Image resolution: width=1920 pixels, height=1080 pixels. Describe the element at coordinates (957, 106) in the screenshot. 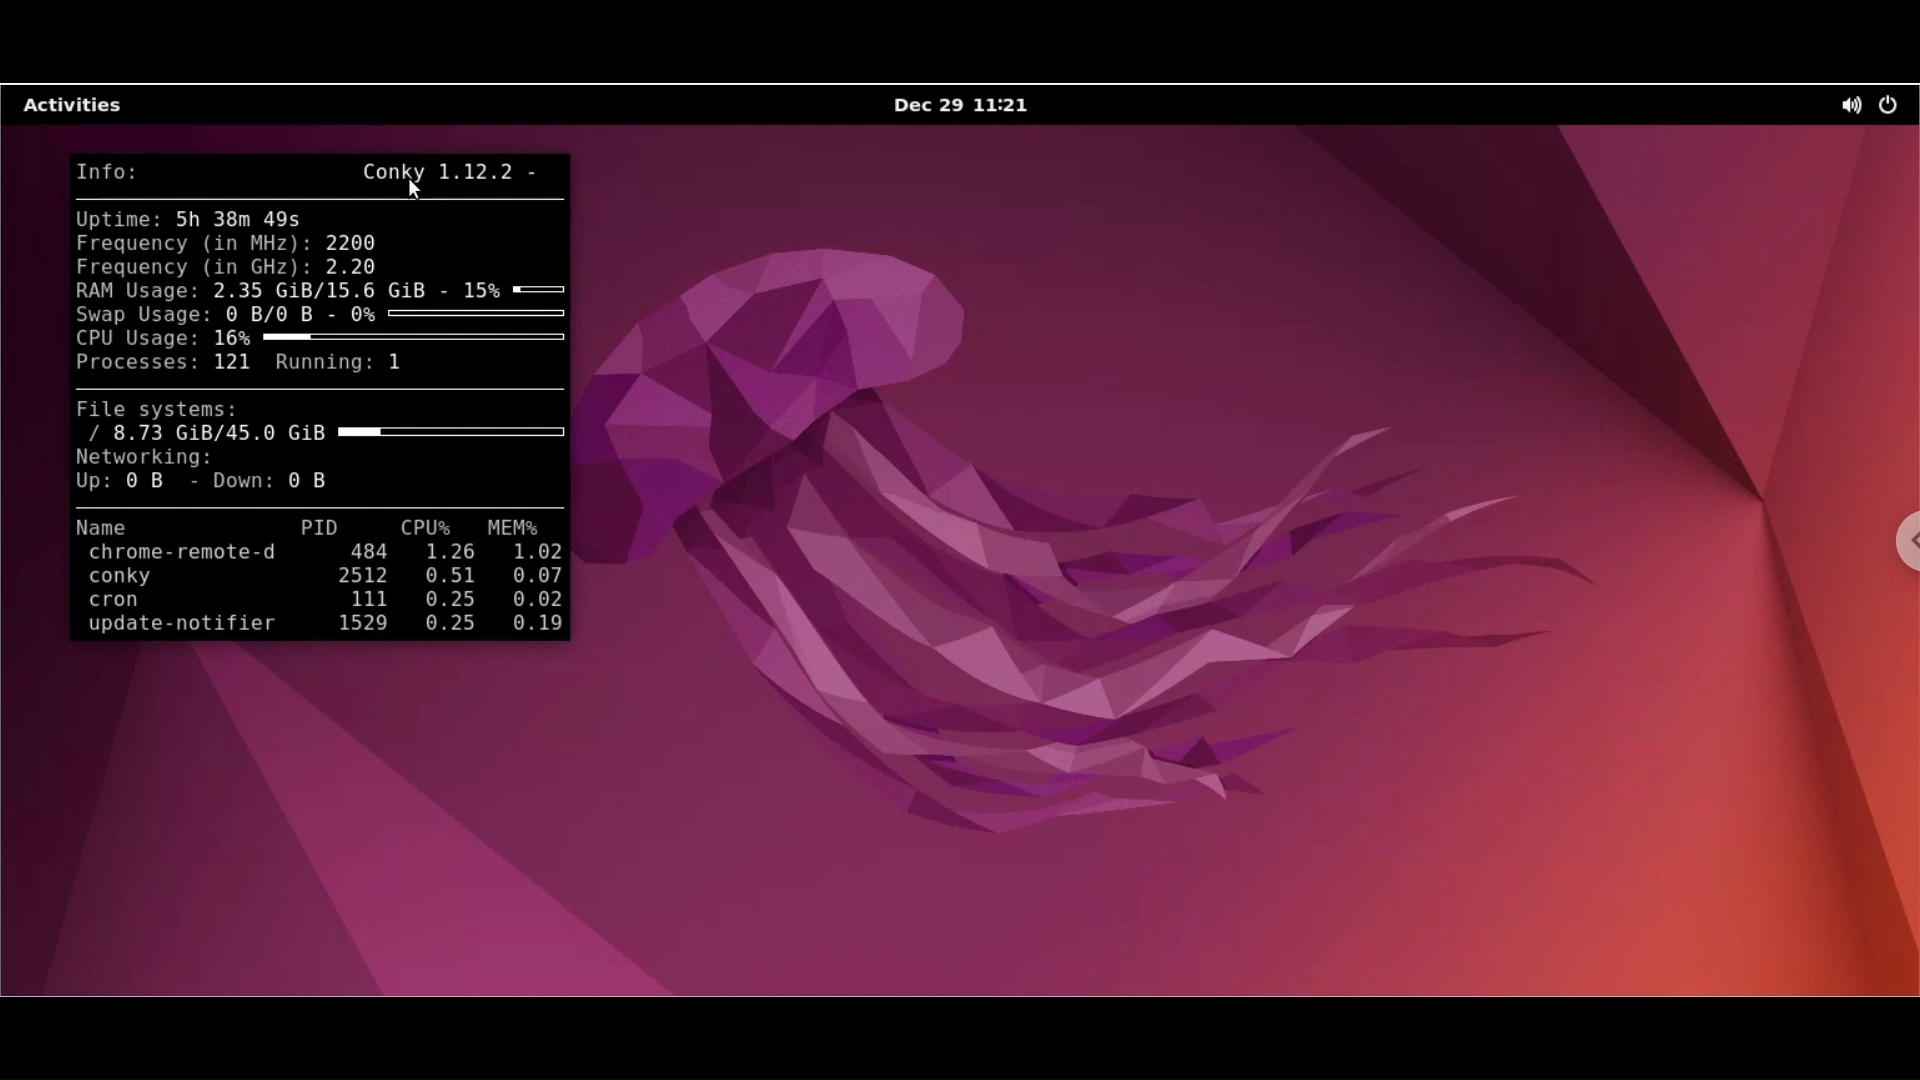

I see `Dec 29 11:21` at that location.